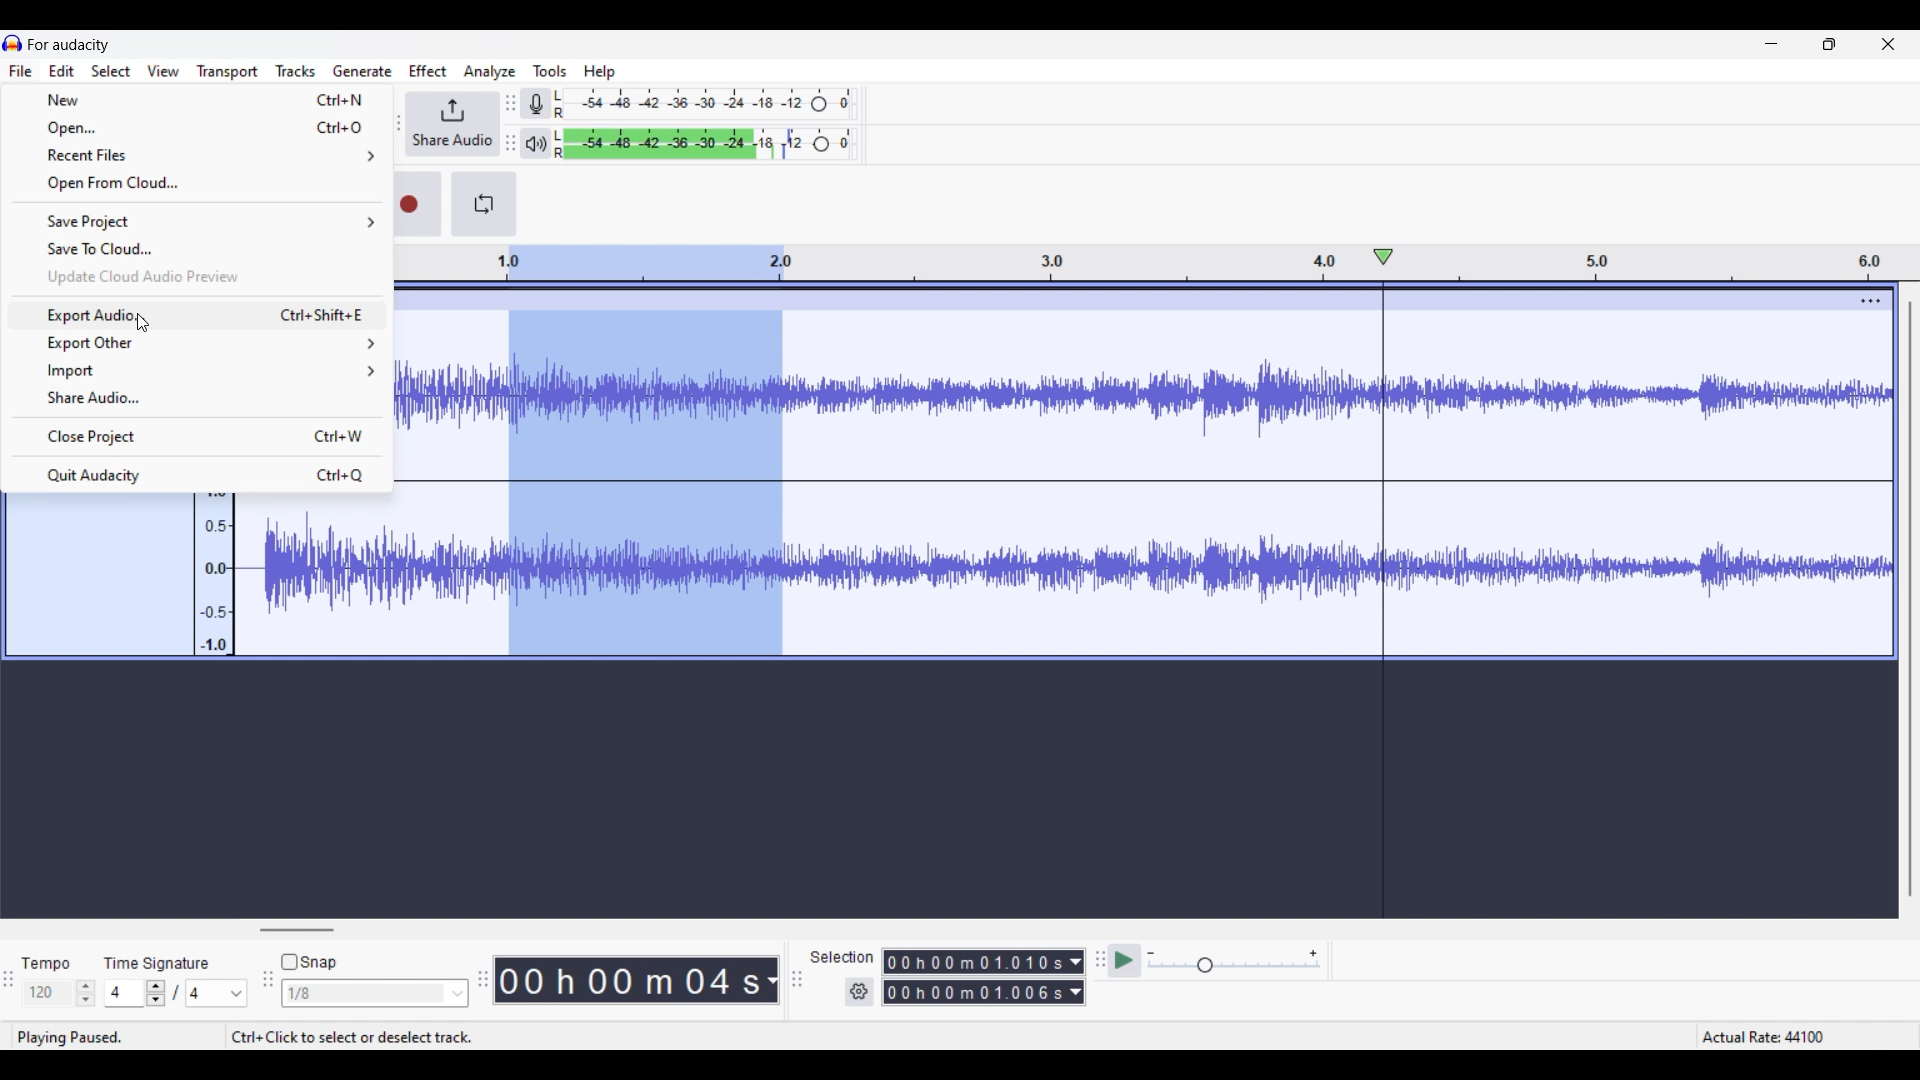  Describe the element at coordinates (197, 250) in the screenshot. I see `Save to cloud` at that location.